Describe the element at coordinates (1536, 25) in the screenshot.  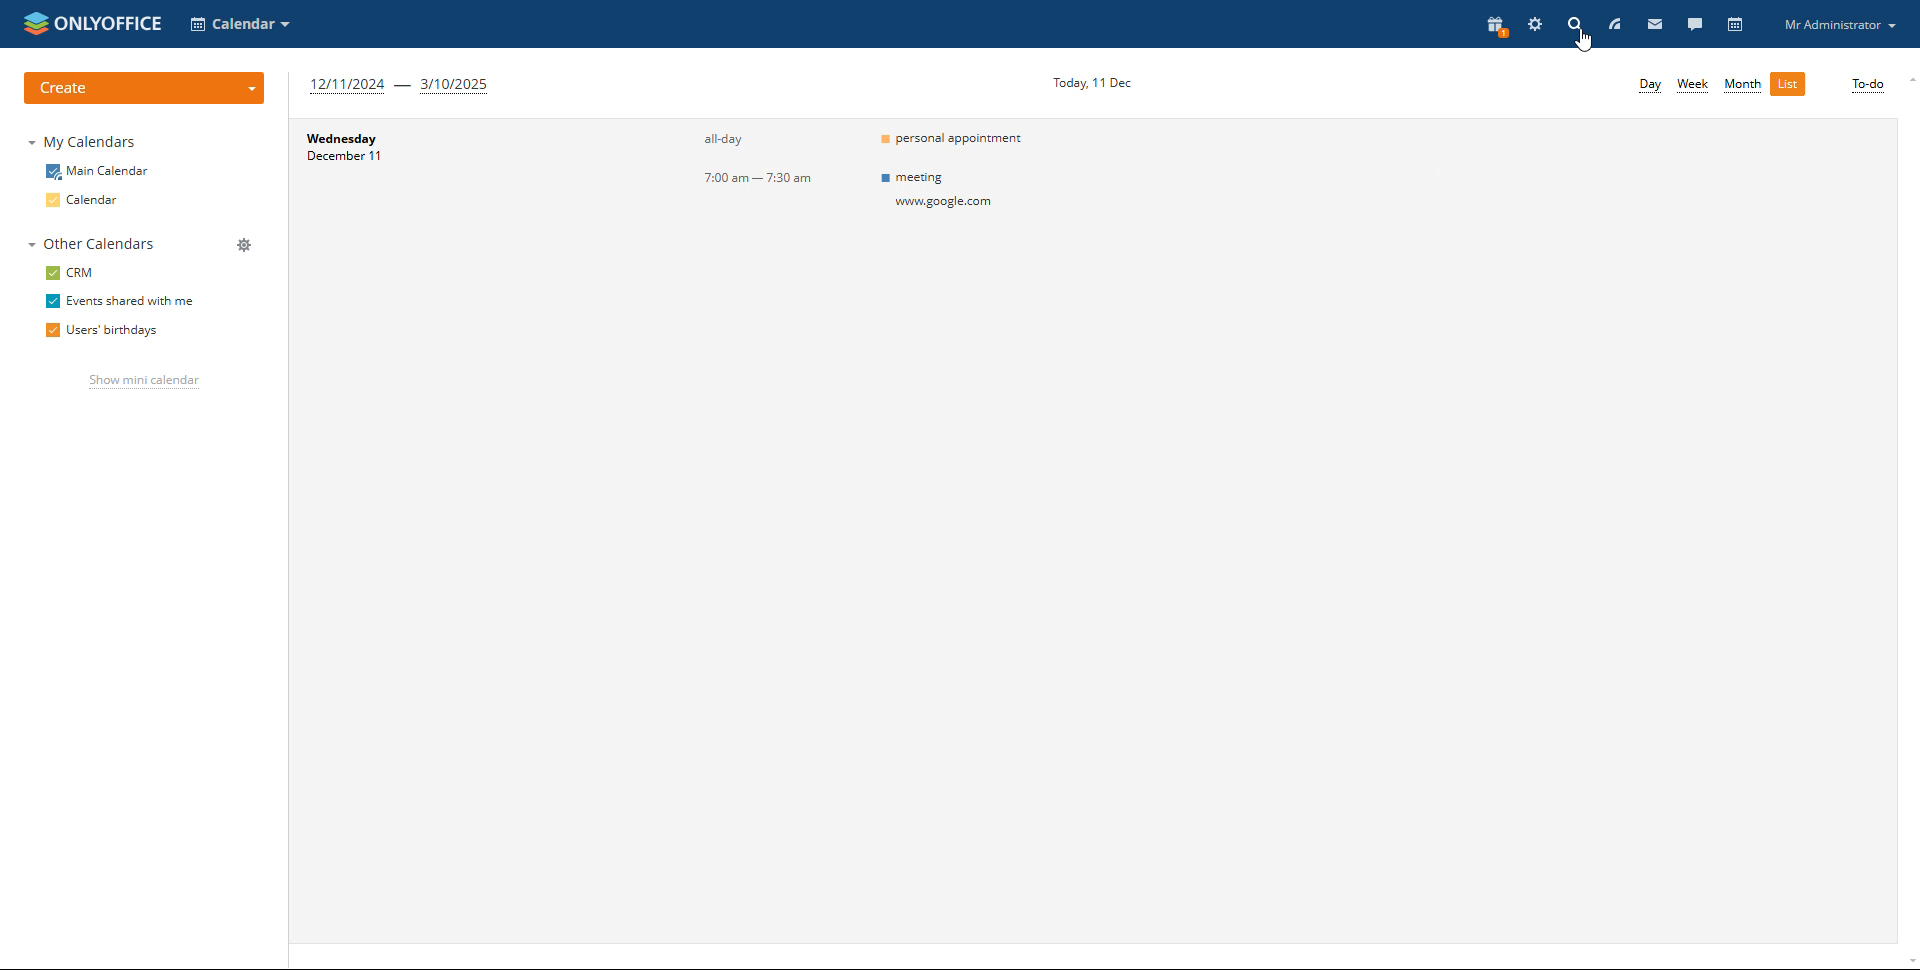
I see `settings` at that location.